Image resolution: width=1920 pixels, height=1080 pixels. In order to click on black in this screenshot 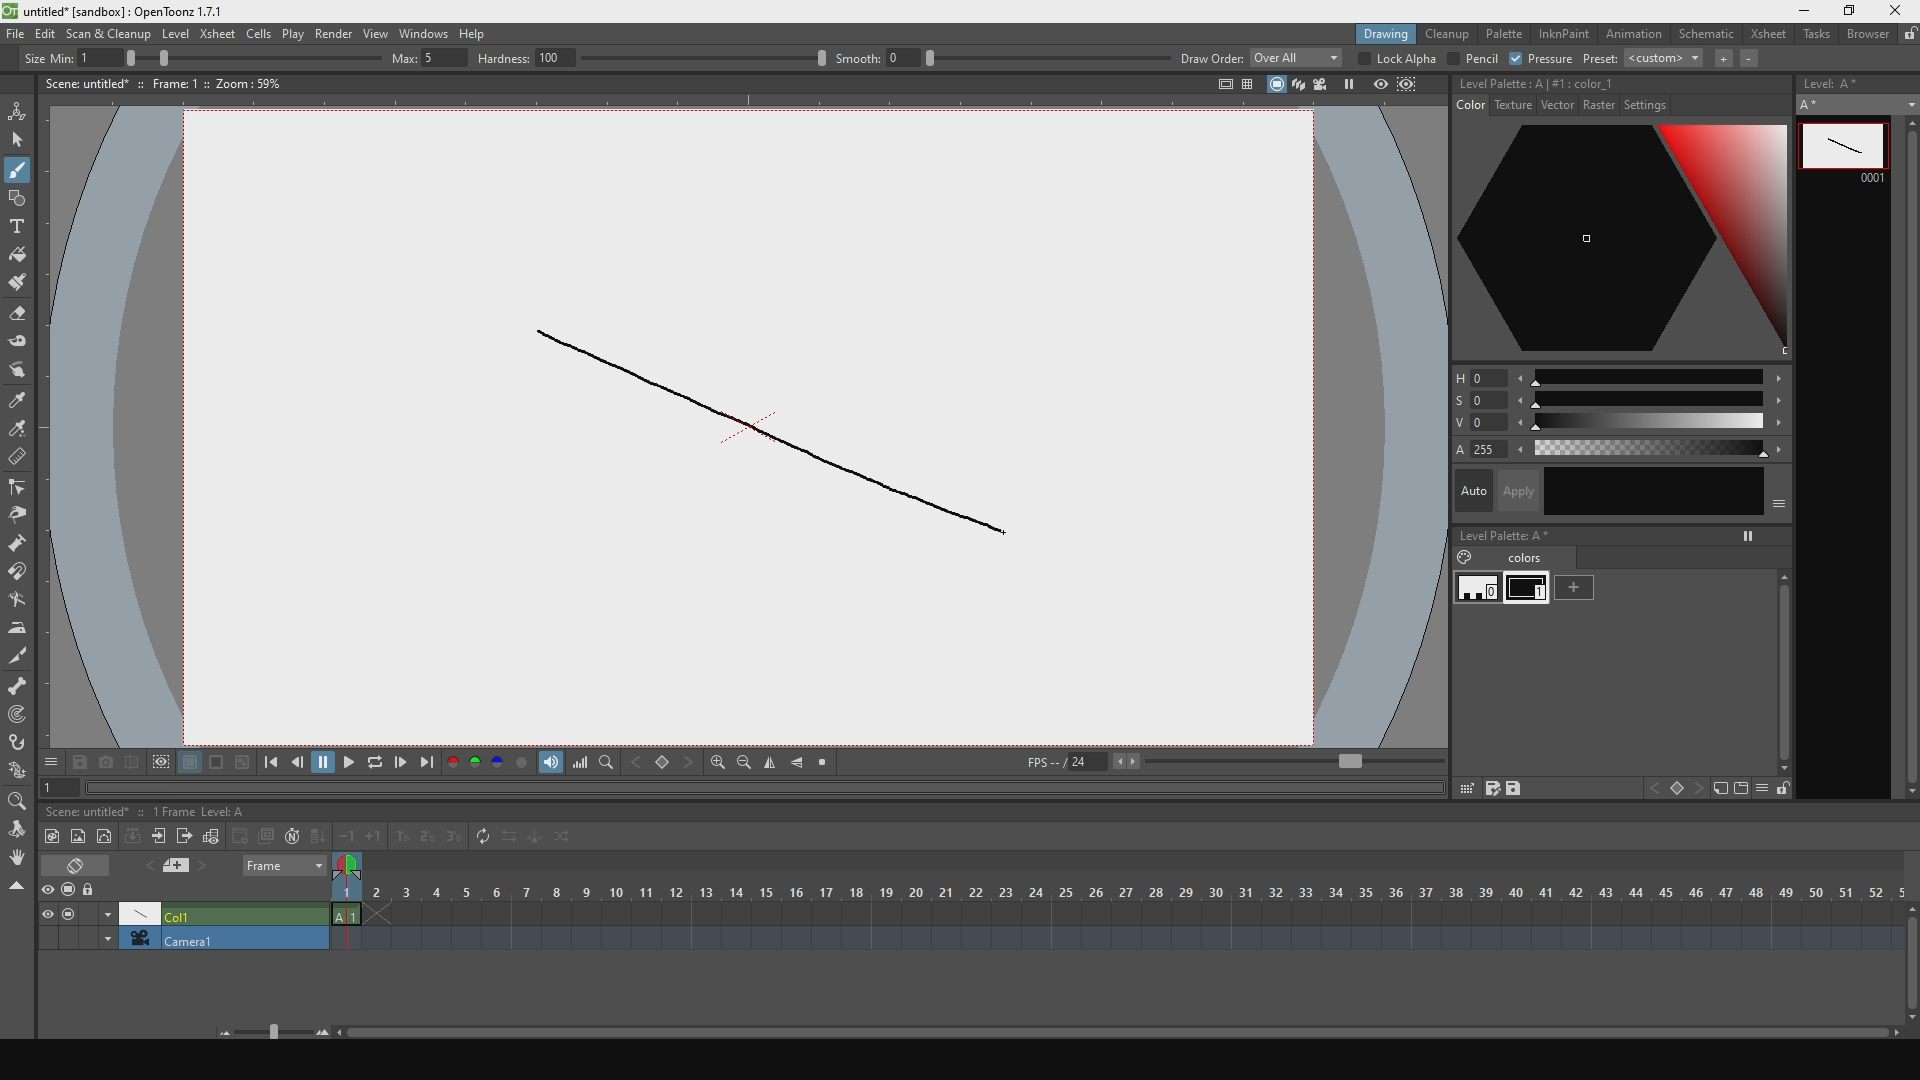, I will do `click(1528, 591)`.